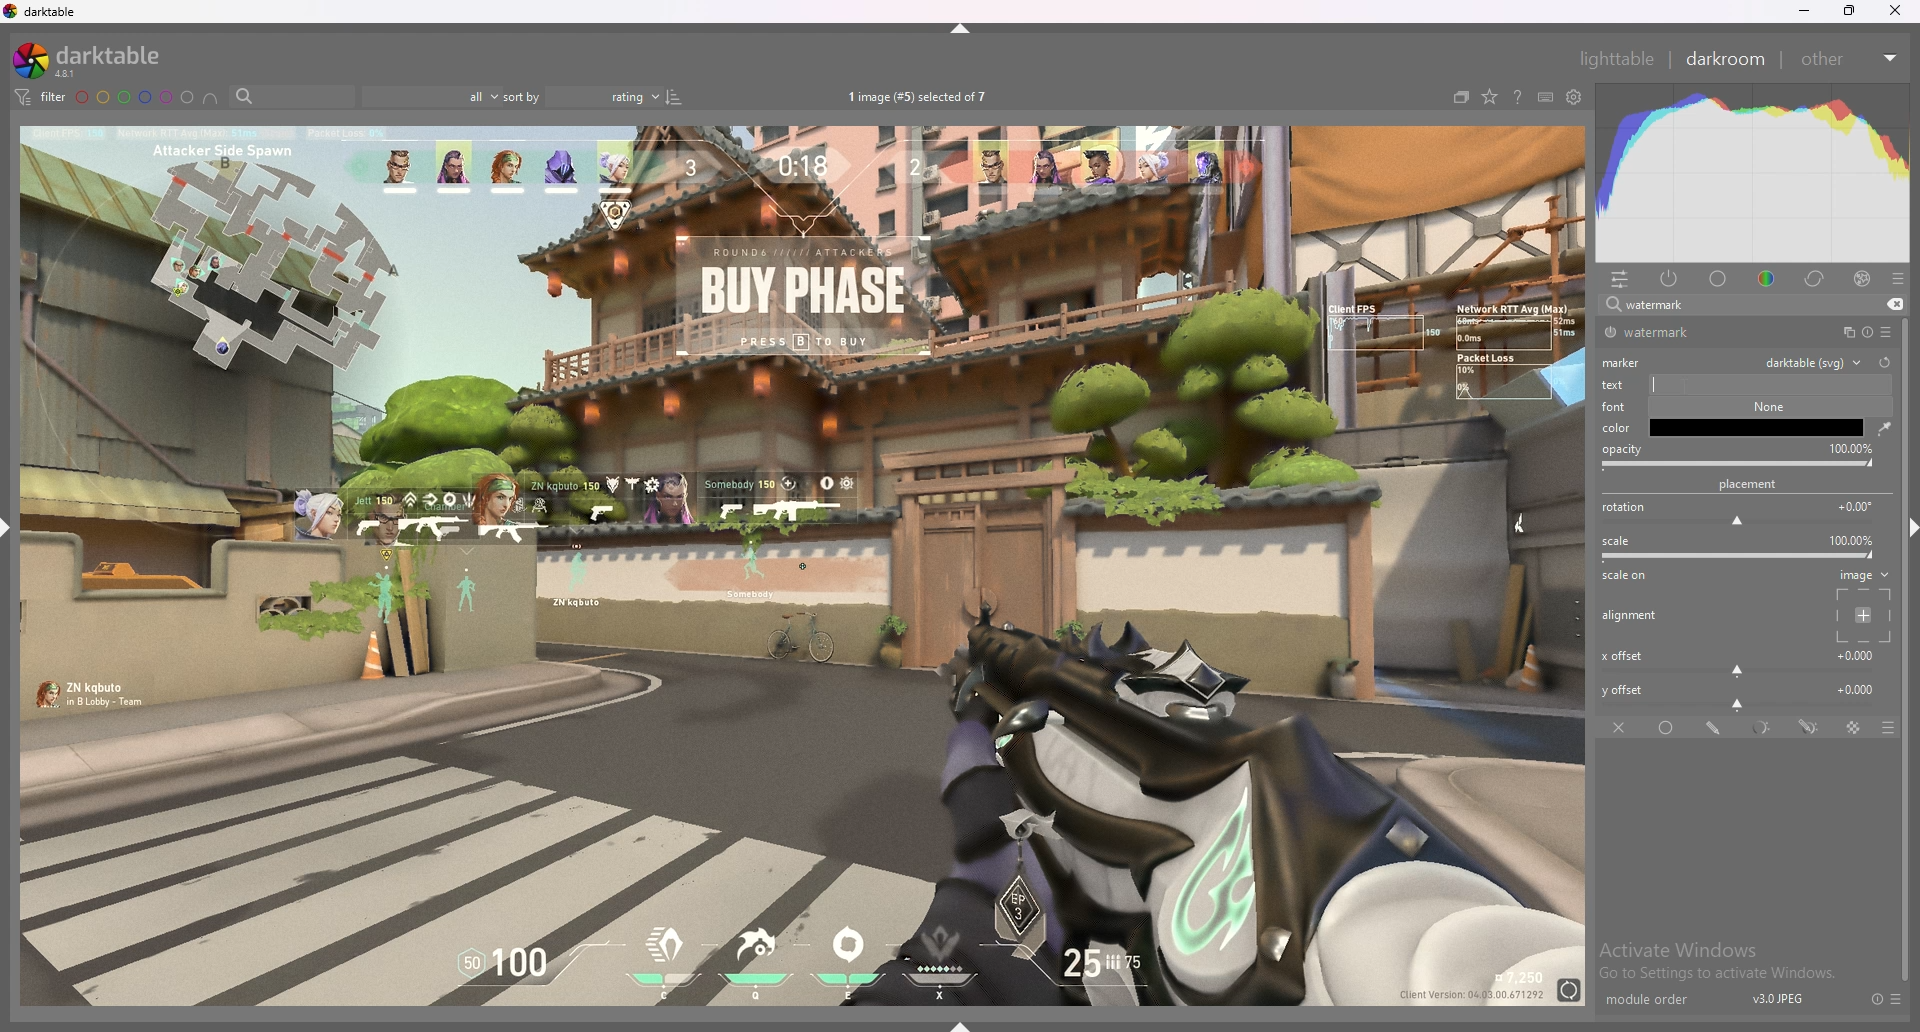  What do you see at coordinates (429, 97) in the screenshot?
I see `filter by rating` at bounding box center [429, 97].